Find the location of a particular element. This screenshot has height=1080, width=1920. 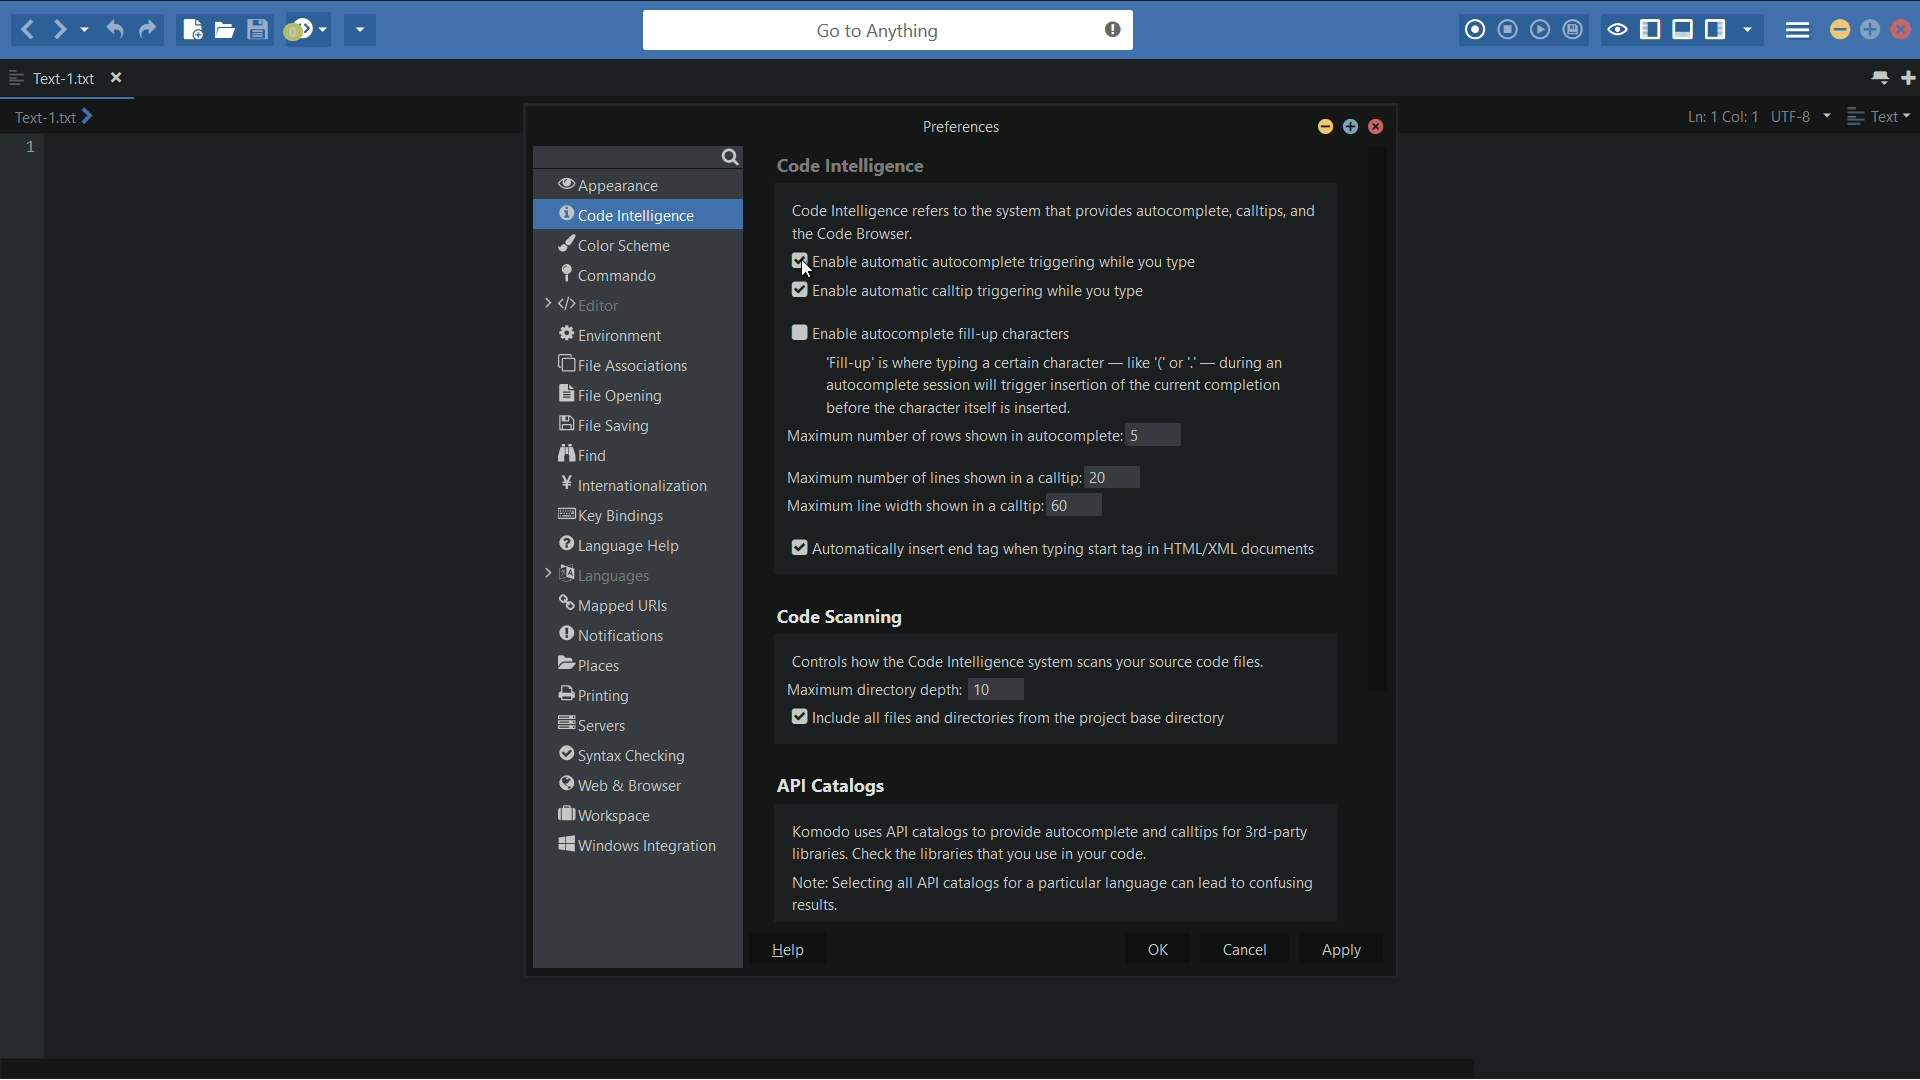

back is located at coordinates (28, 29).